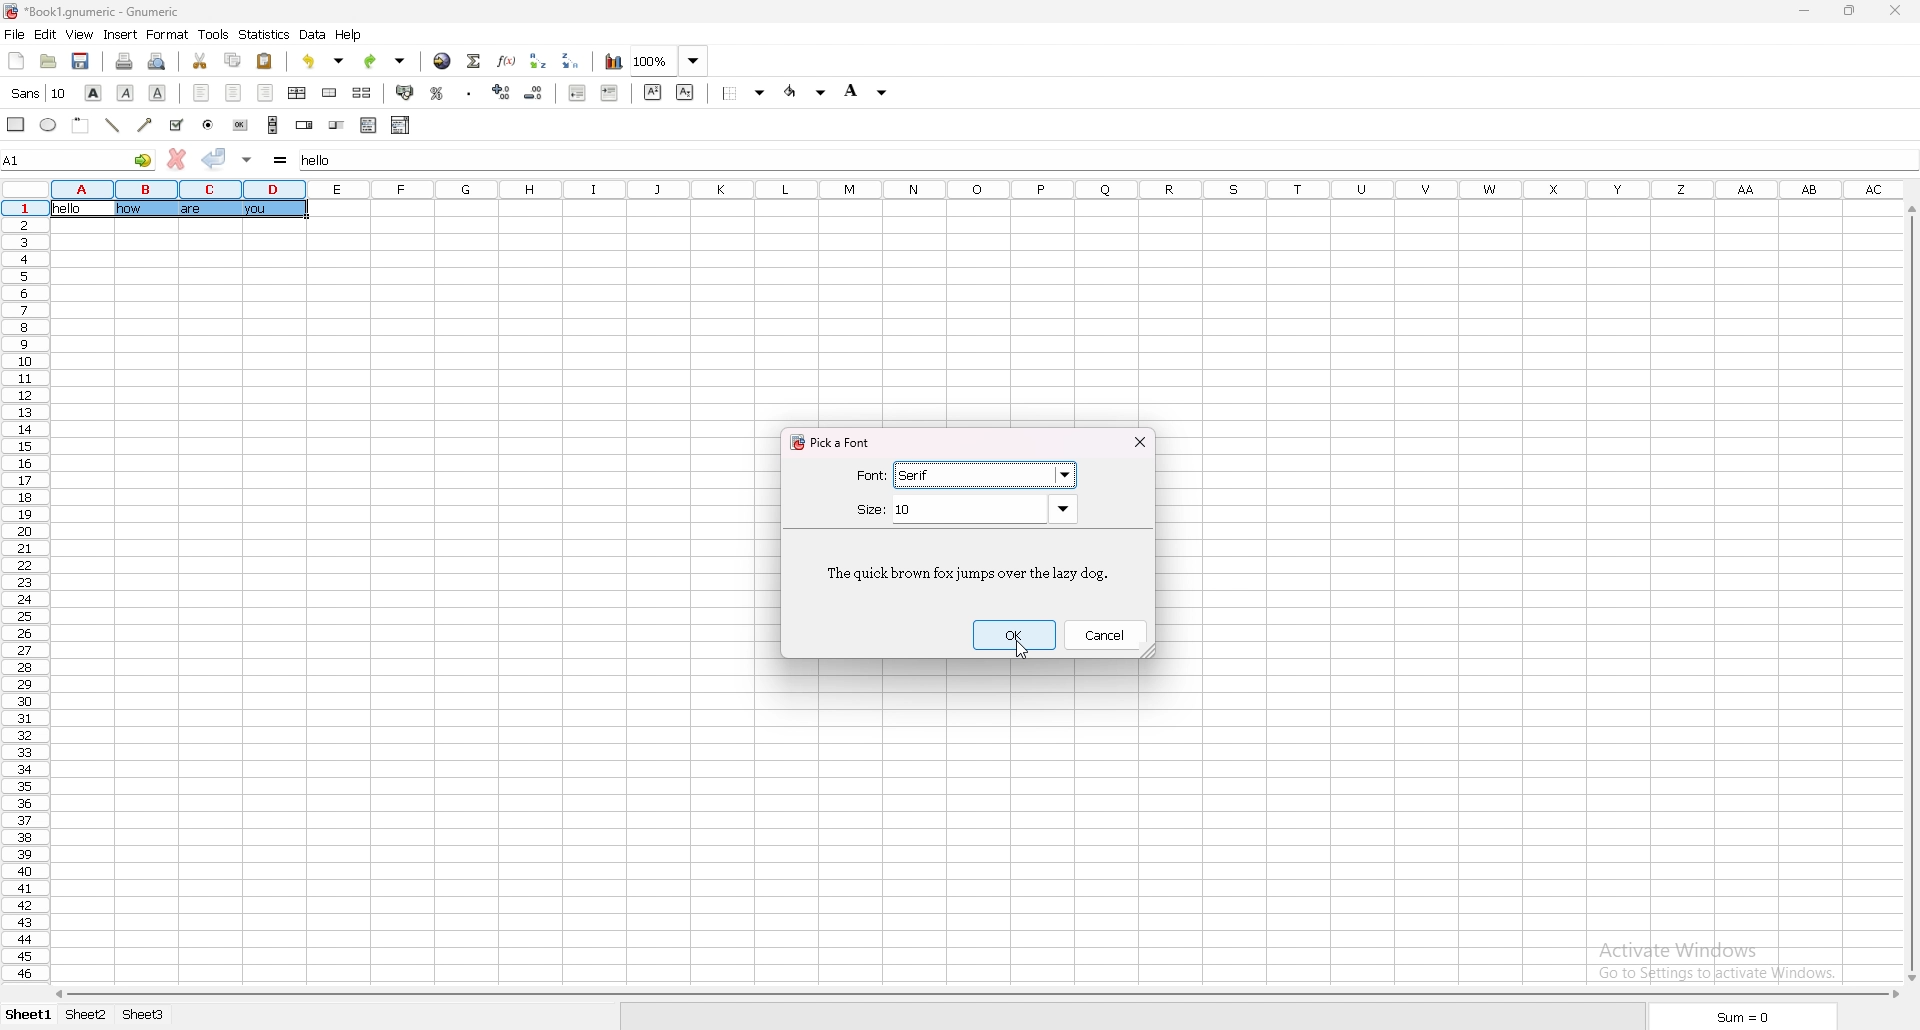 The image size is (1920, 1030). Describe the element at coordinates (24, 208) in the screenshot. I see `selected cell row` at that location.